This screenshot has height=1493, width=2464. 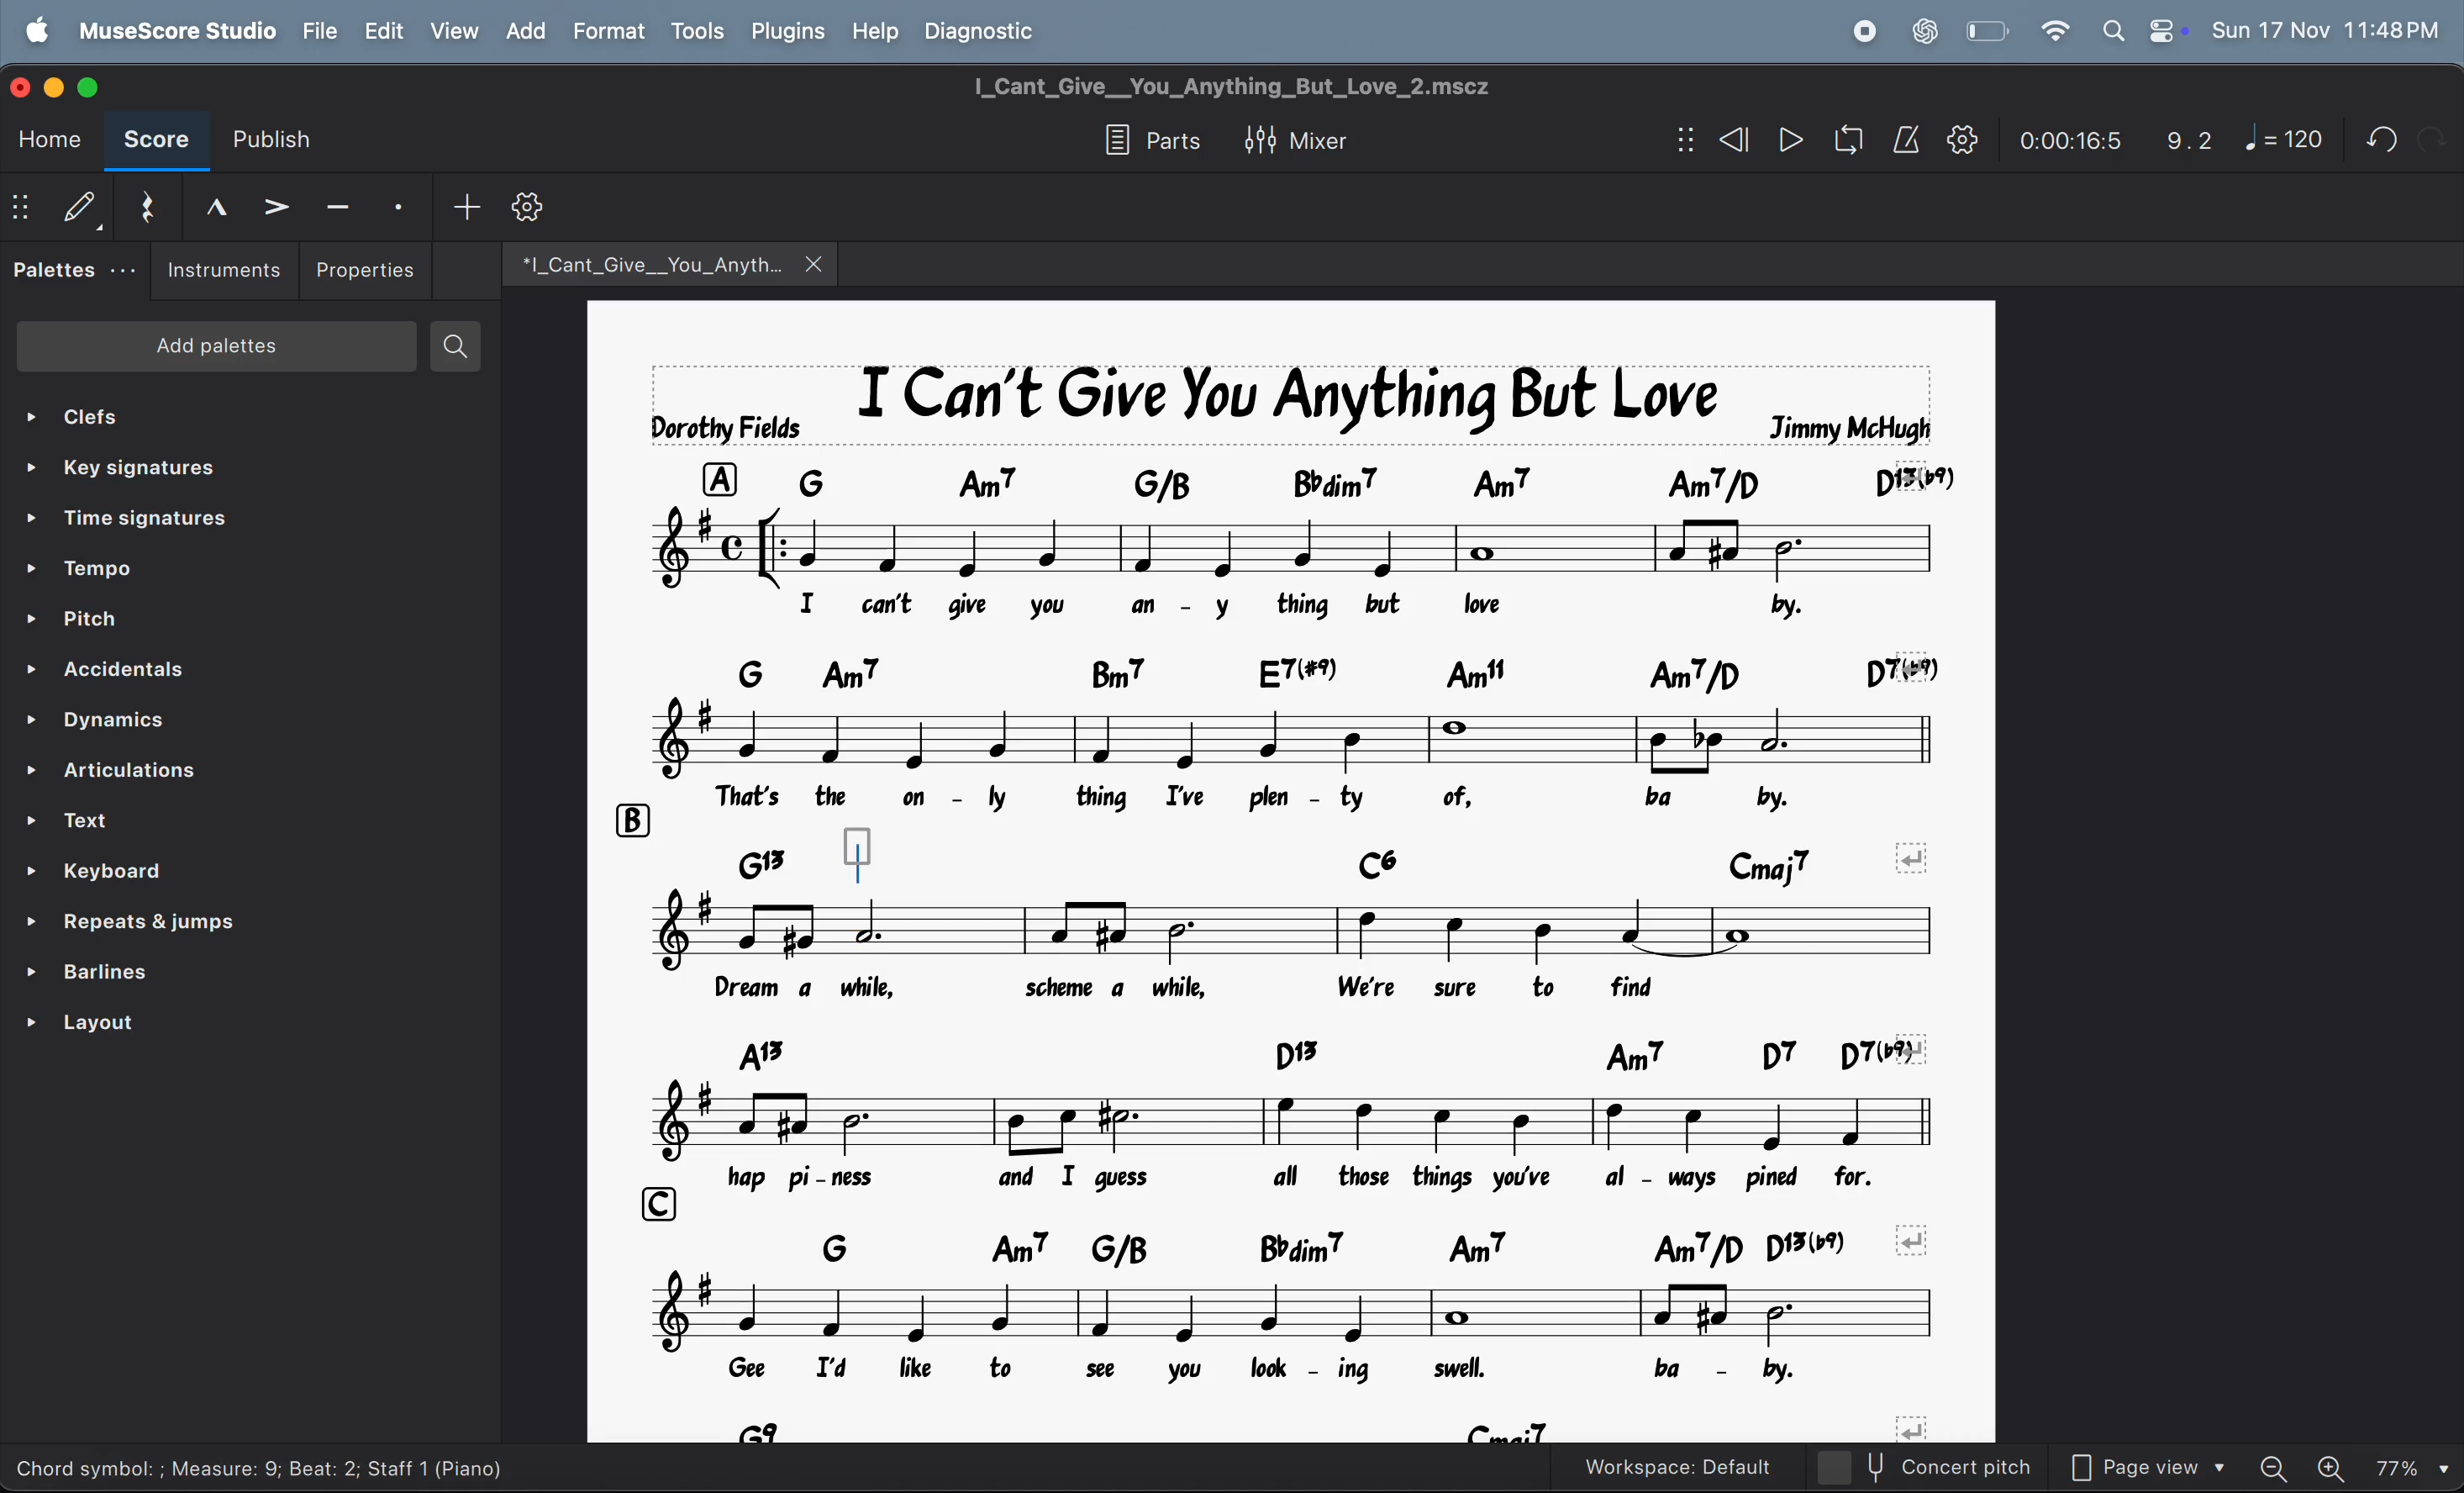 What do you see at coordinates (1246, 89) in the screenshot?
I see `title` at bounding box center [1246, 89].